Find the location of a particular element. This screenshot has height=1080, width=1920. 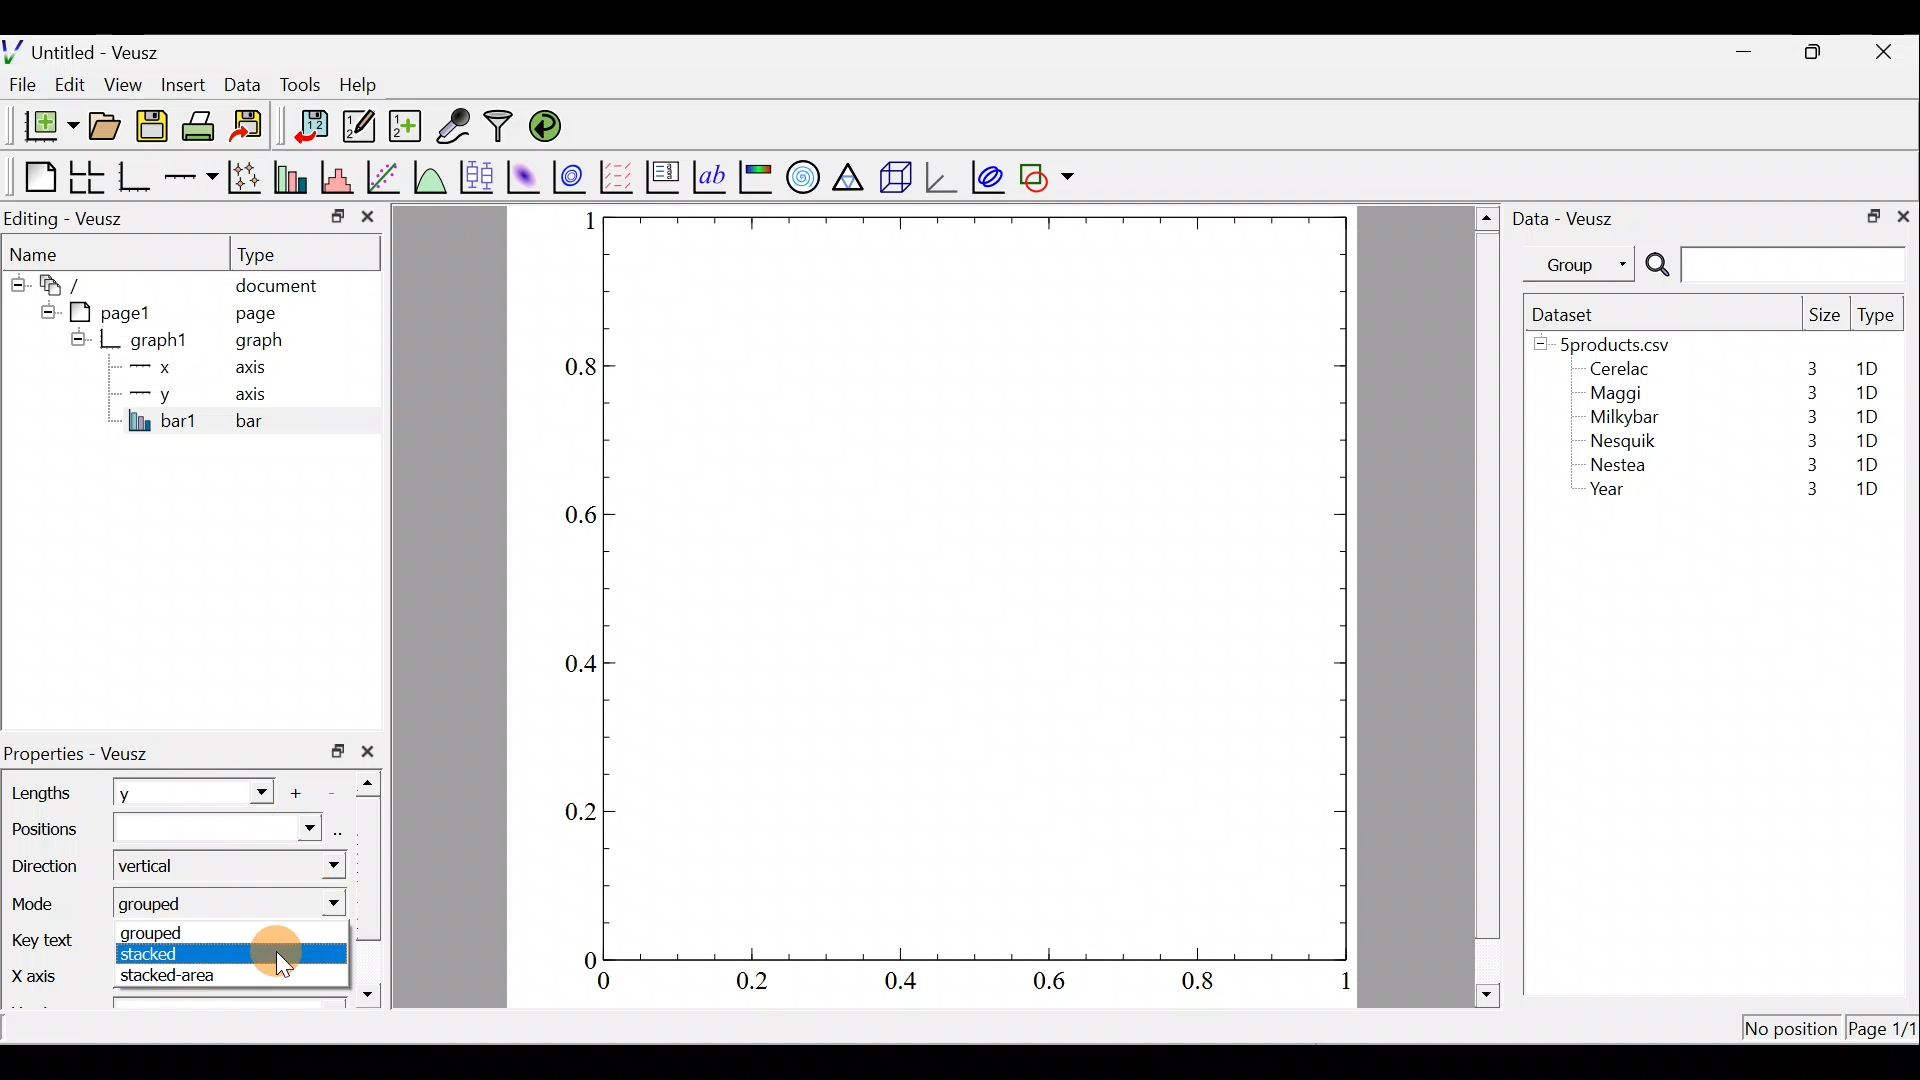

Key text is located at coordinates (44, 940).